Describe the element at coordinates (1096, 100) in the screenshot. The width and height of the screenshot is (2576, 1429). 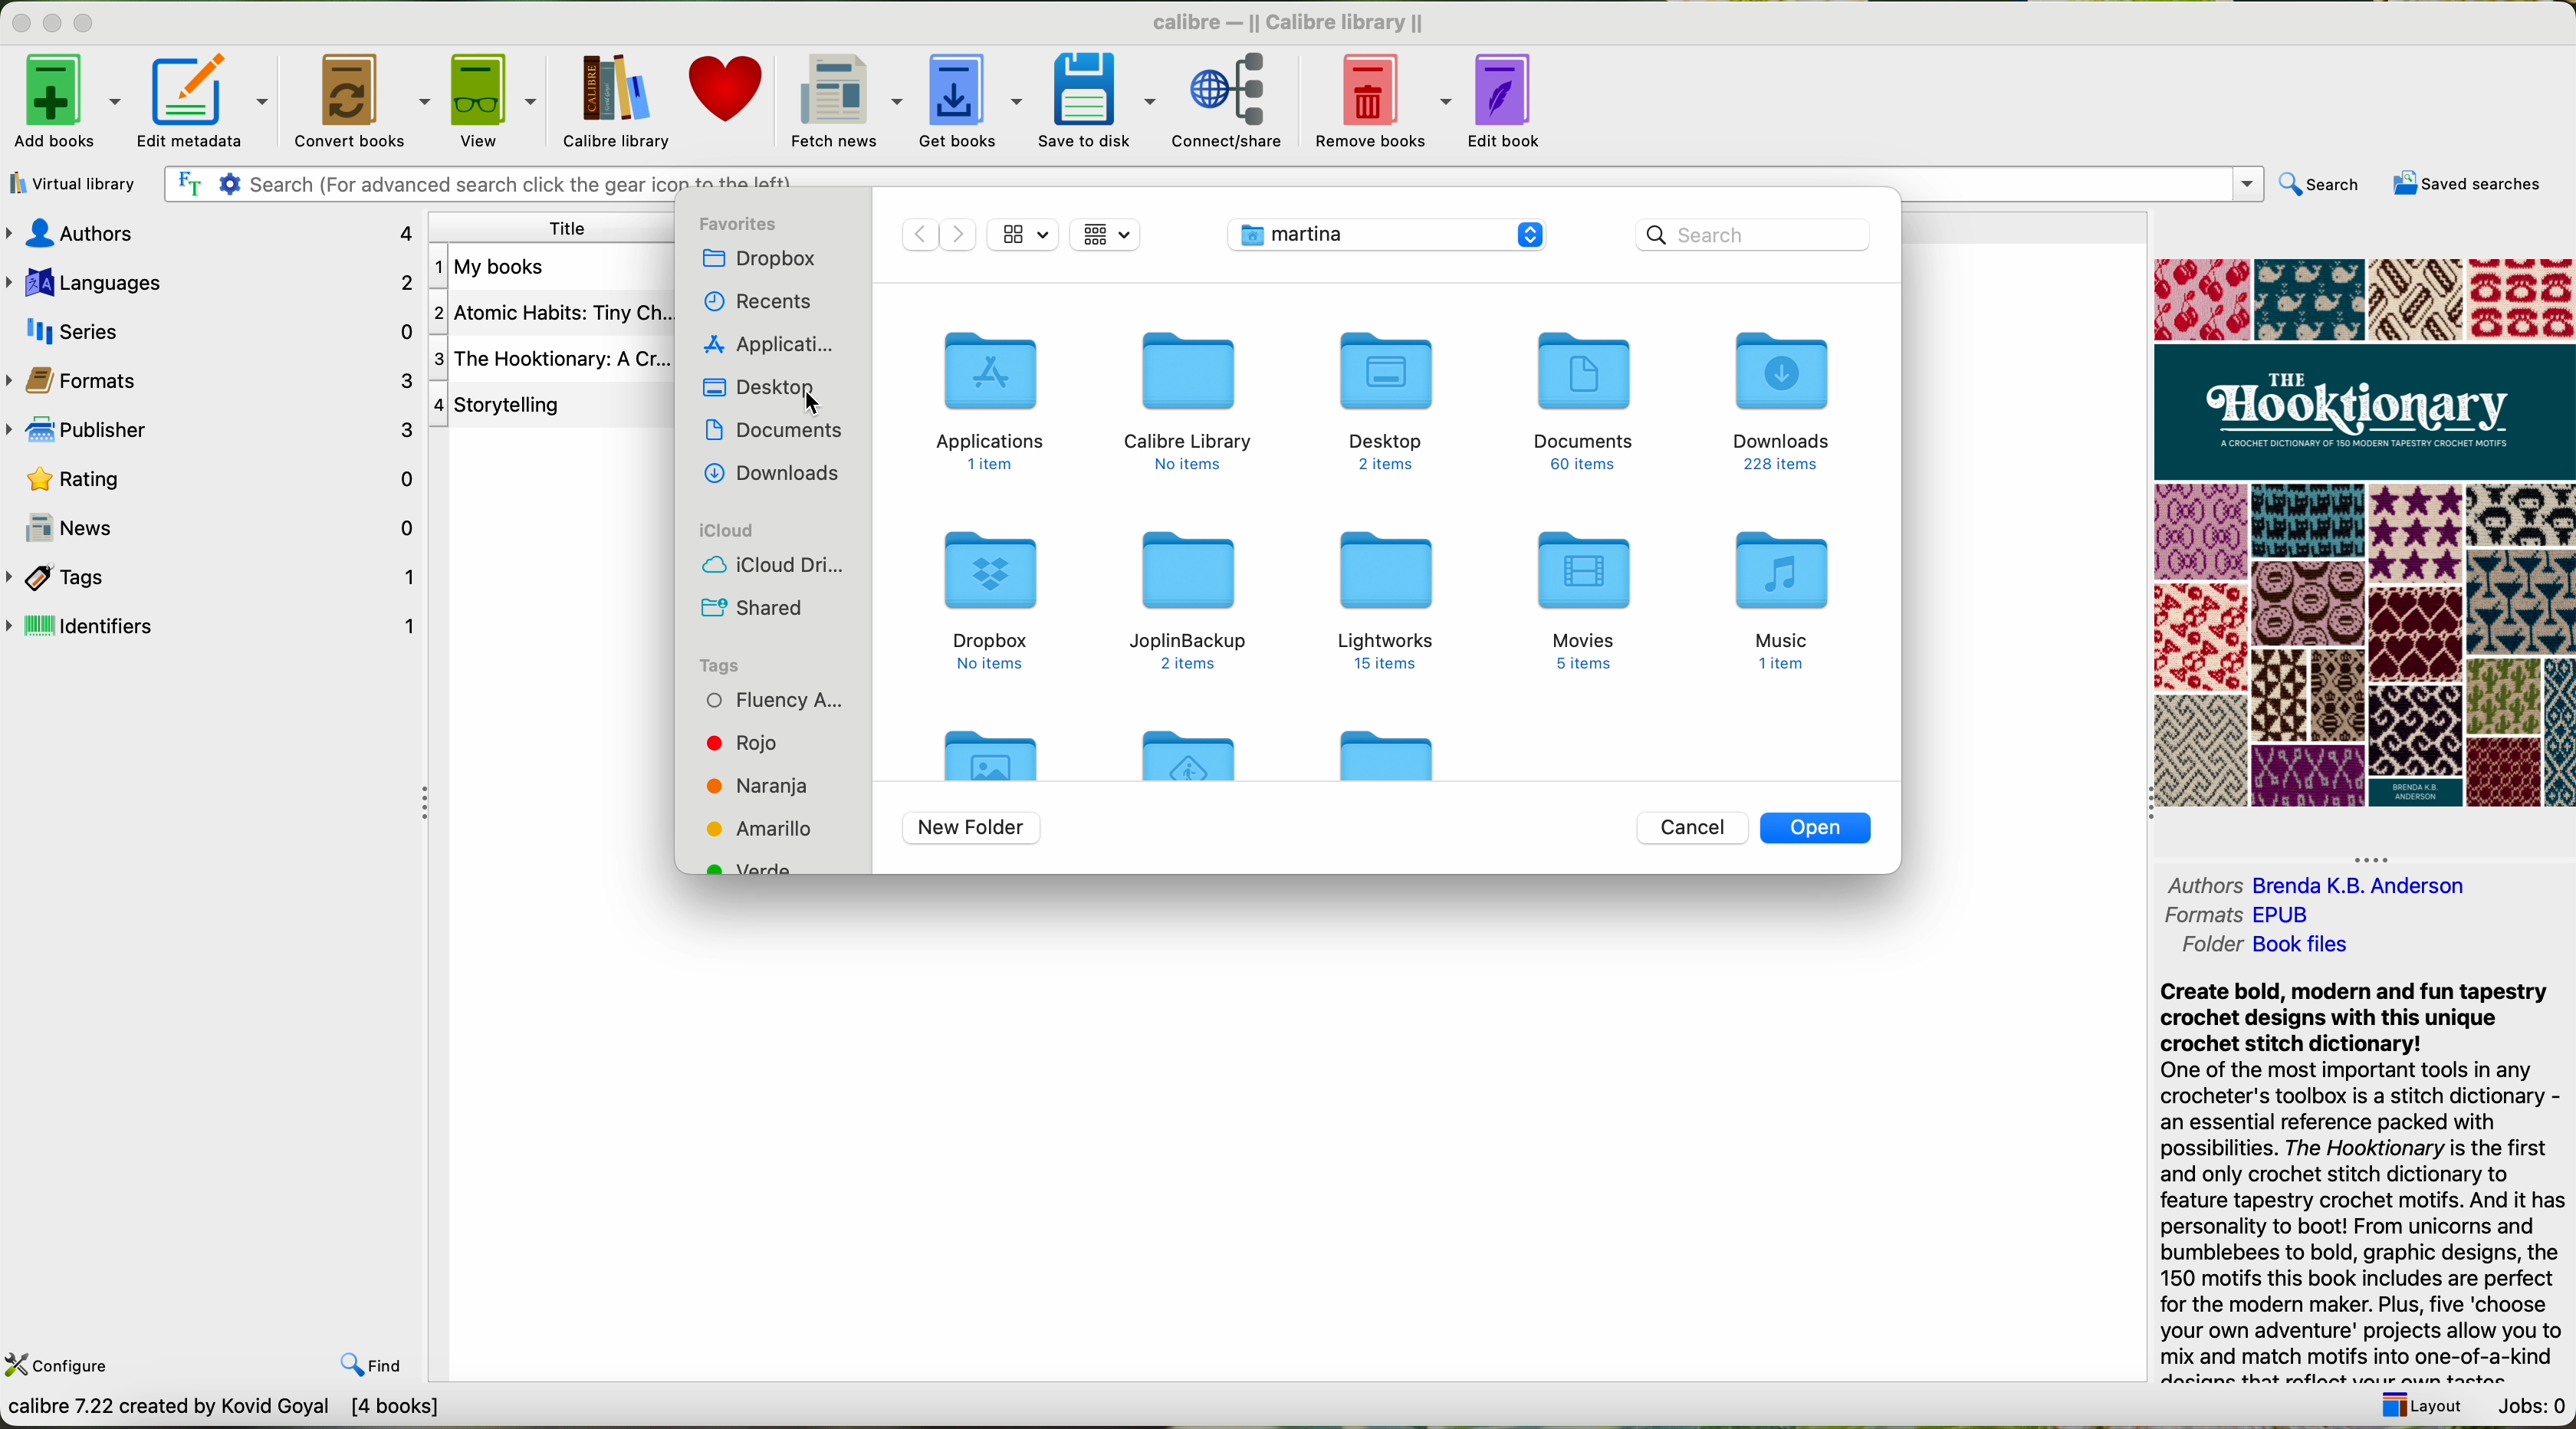
I see `save to disk` at that location.